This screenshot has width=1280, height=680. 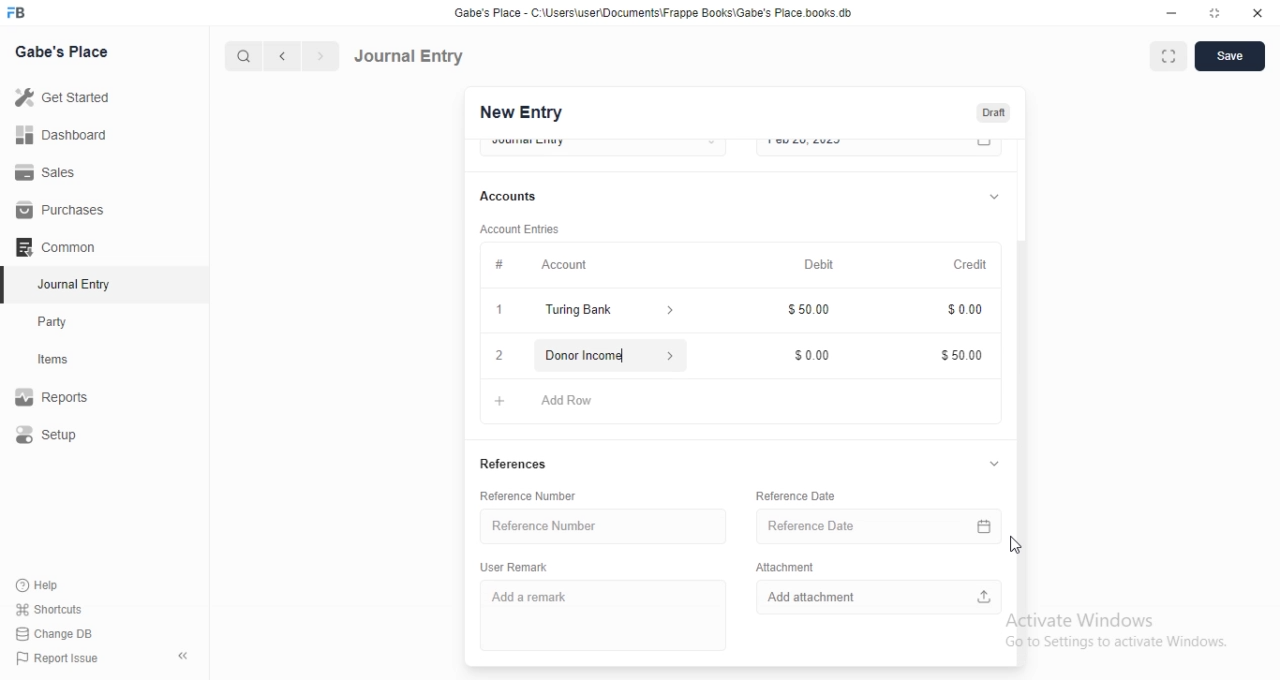 I want to click on Setup, so click(x=66, y=436).